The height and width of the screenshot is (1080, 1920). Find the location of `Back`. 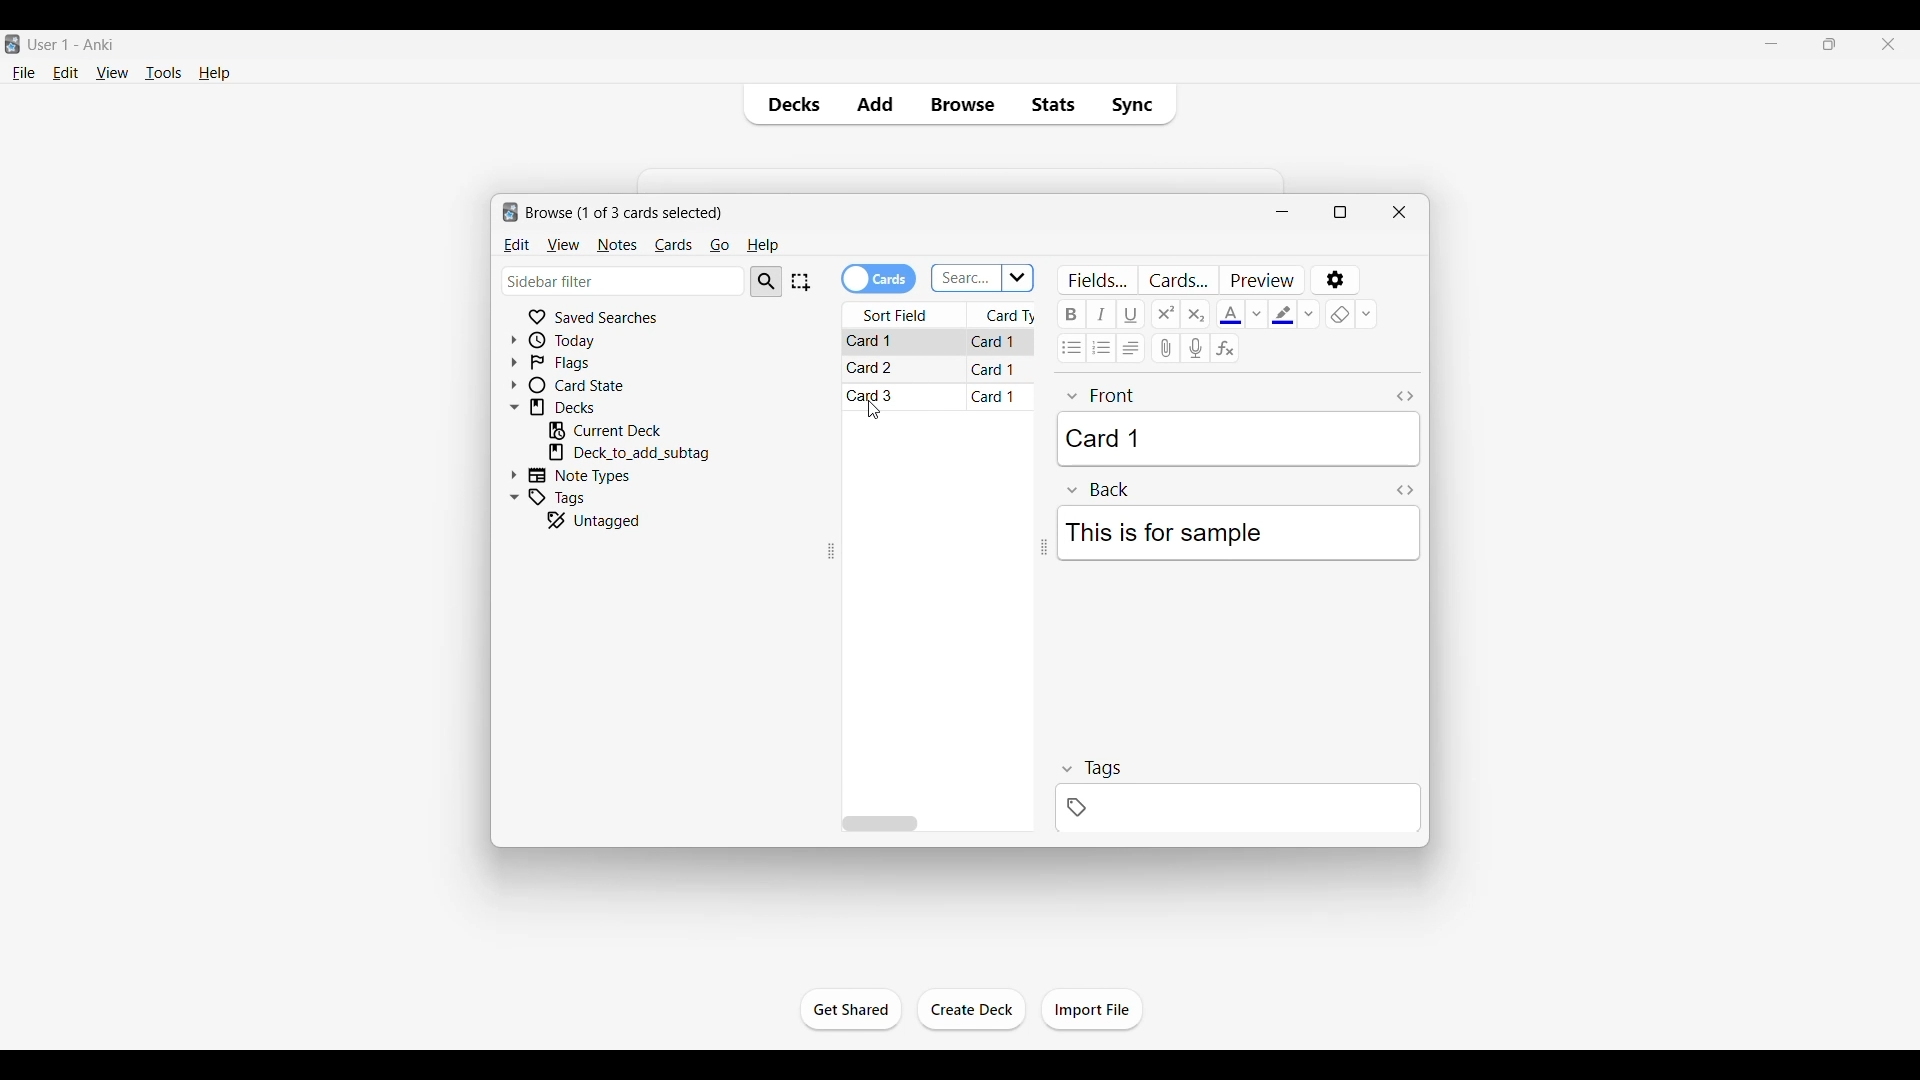

Back is located at coordinates (1099, 490).